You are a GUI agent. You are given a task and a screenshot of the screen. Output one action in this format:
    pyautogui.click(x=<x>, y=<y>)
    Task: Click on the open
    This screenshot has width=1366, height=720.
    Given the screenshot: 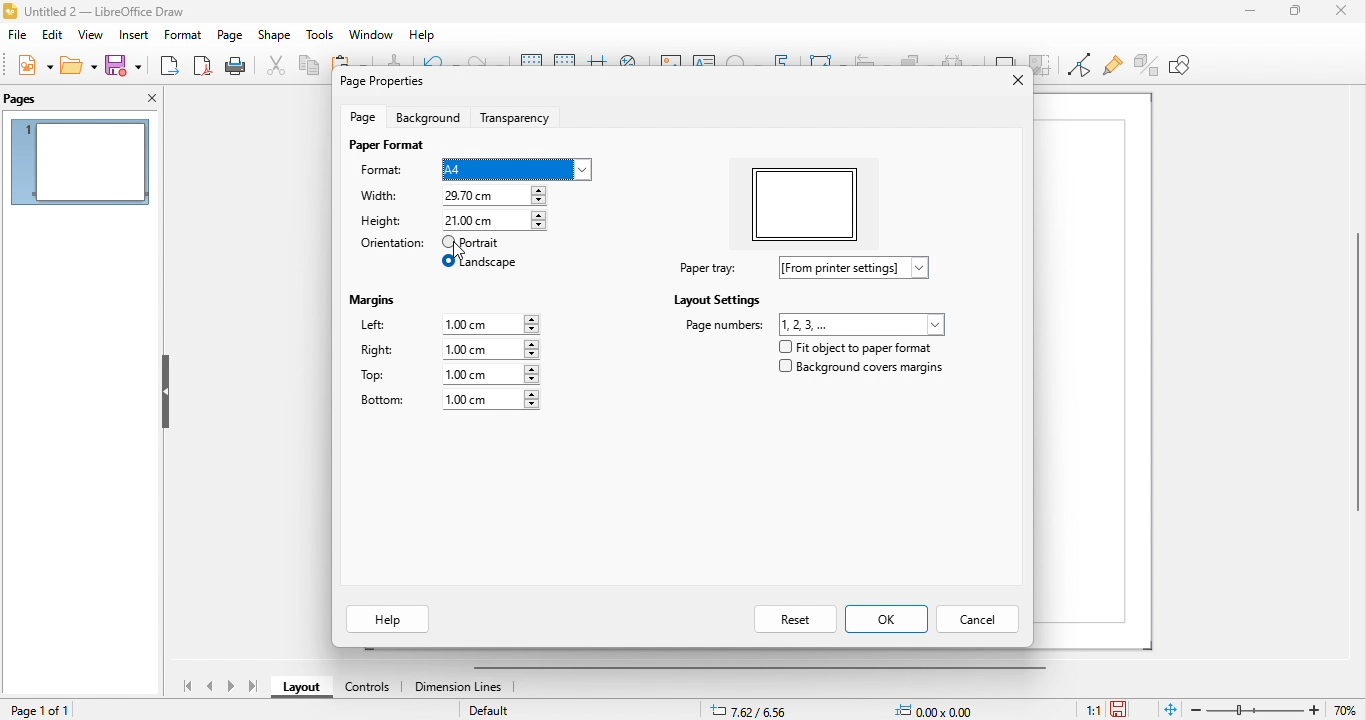 What is the action you would take?
    pyautogui.click(x=79, y=66)
    